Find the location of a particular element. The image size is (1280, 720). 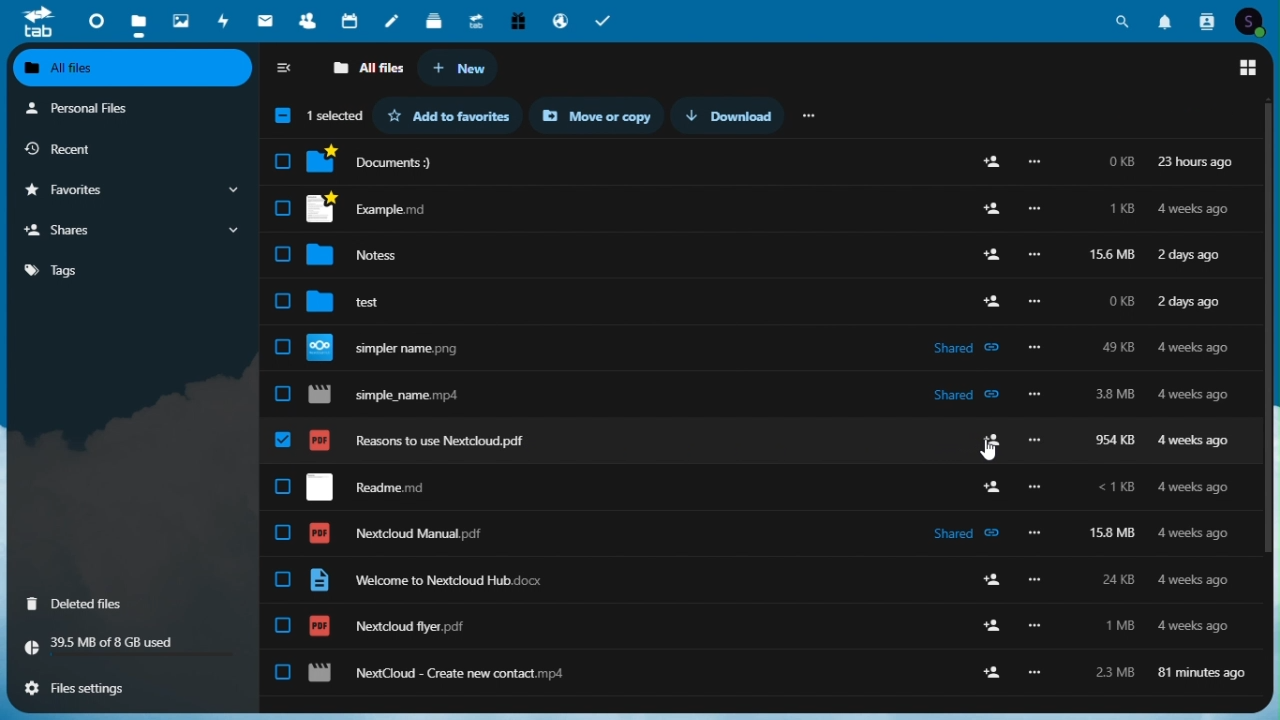

search is located at coordinates (1127, 18).